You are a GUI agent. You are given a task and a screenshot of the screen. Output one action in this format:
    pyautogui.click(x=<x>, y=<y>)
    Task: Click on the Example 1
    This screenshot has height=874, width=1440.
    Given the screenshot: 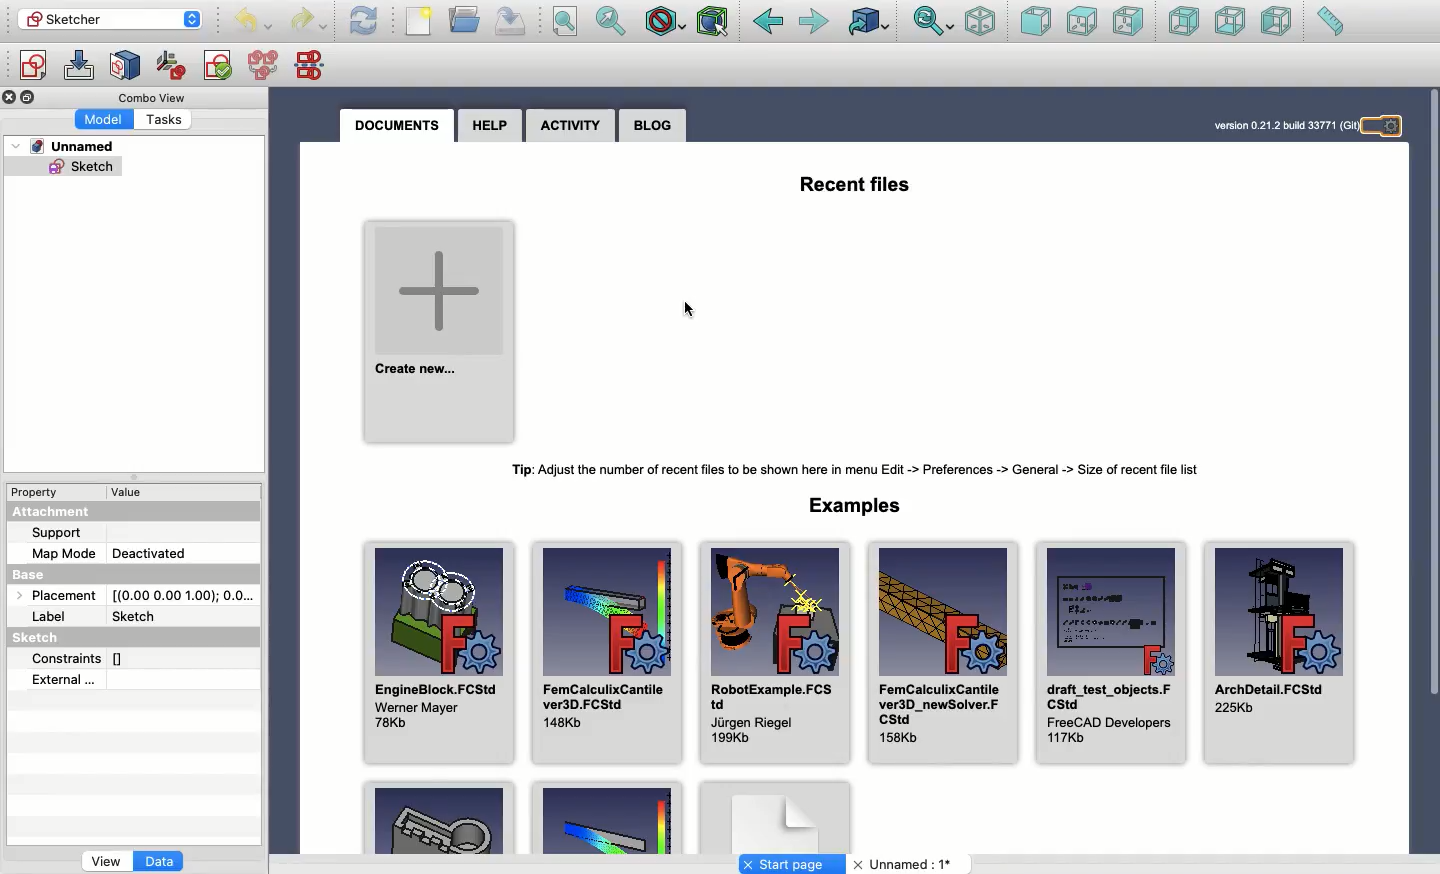 What is the action you would take?
    pyautogui.click(x=443, y=819)
    